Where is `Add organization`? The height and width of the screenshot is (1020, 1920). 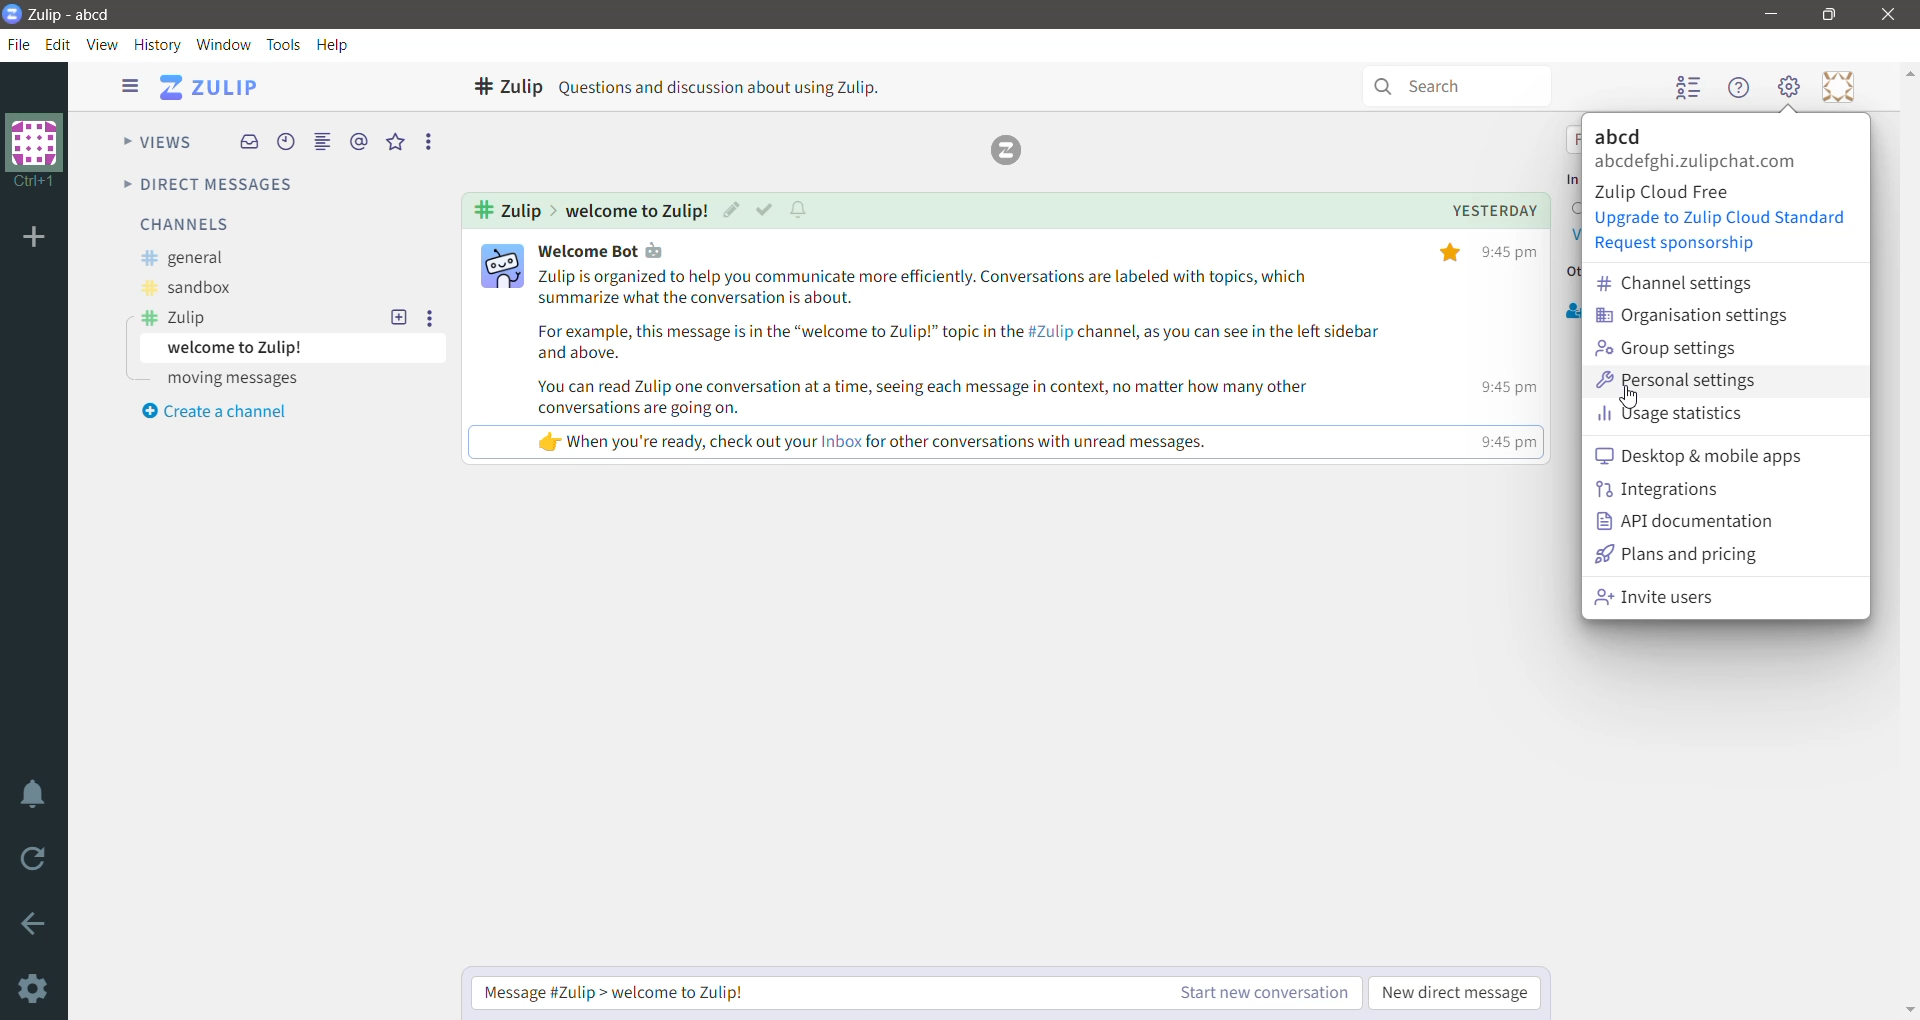 Add organization is located at coordinates (38, 238).